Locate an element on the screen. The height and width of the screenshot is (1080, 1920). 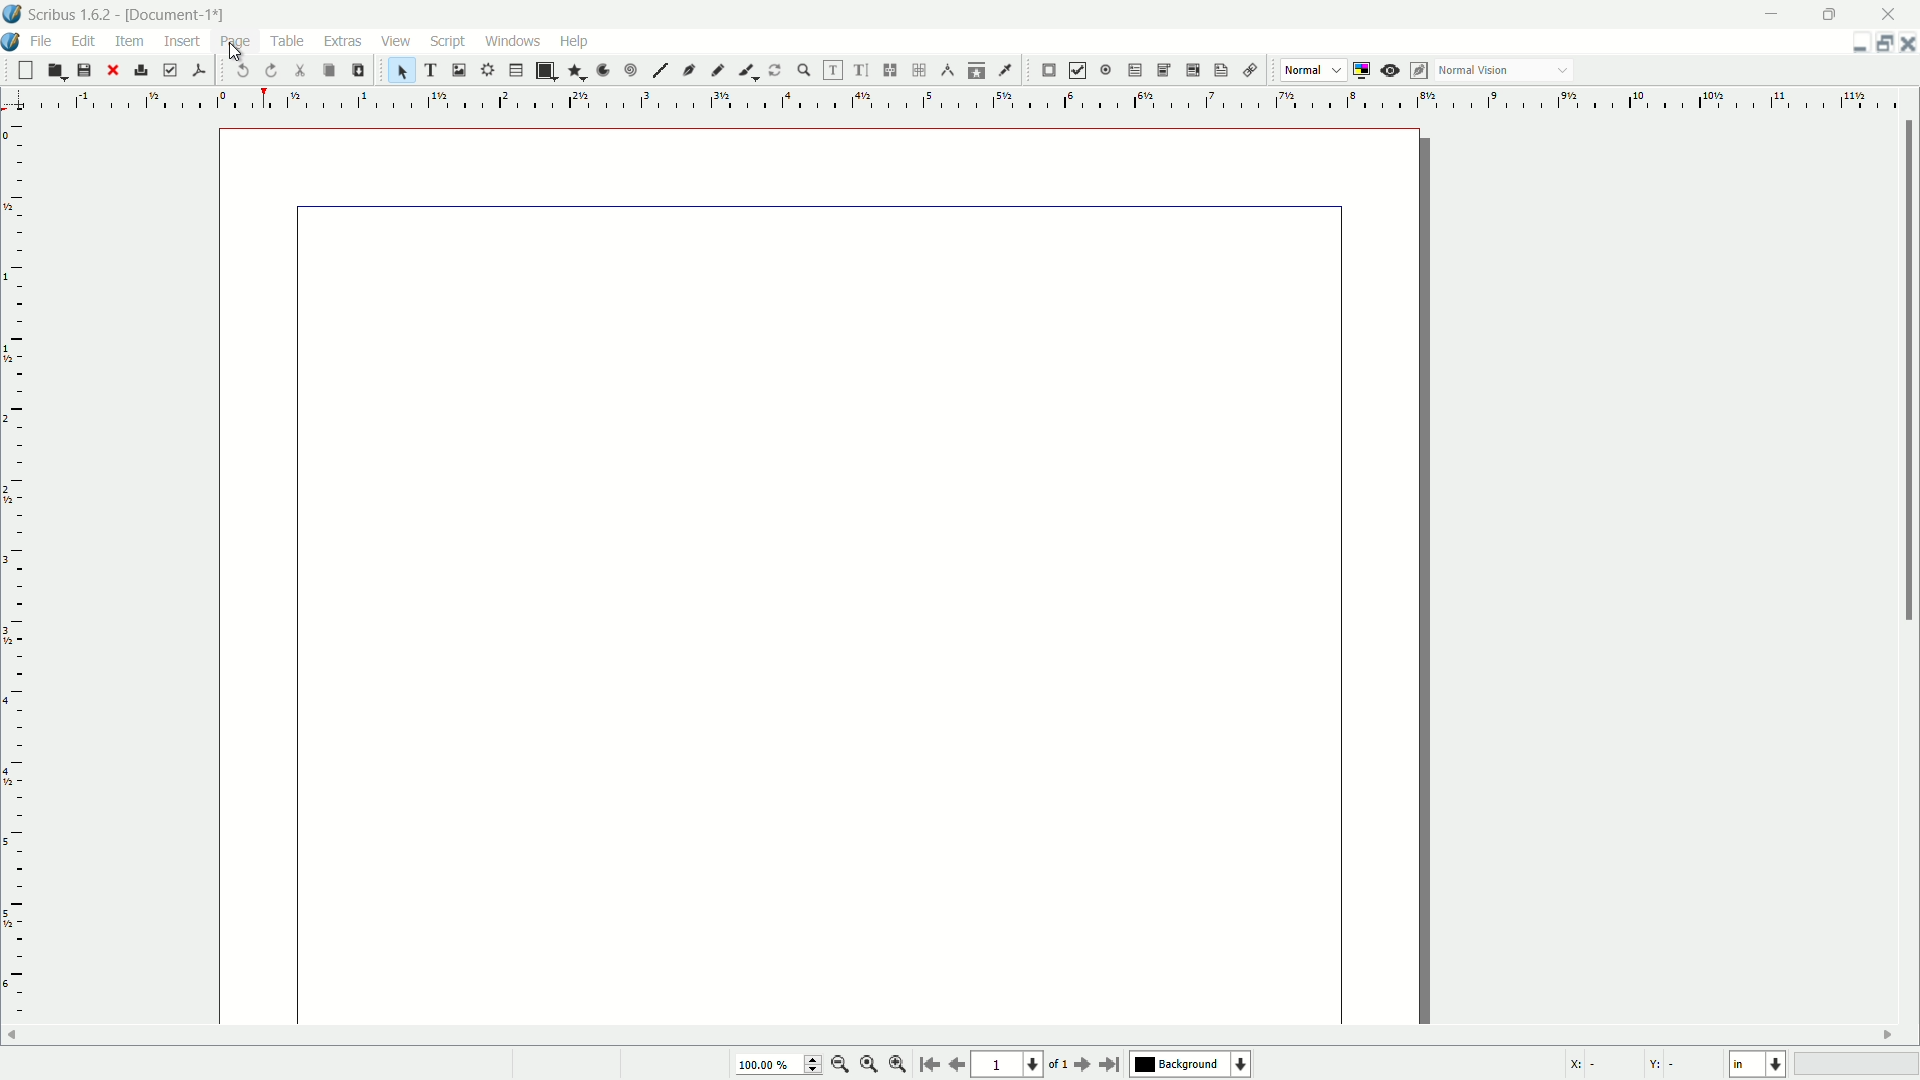
measuring scale is located at coordinates (952, 101).